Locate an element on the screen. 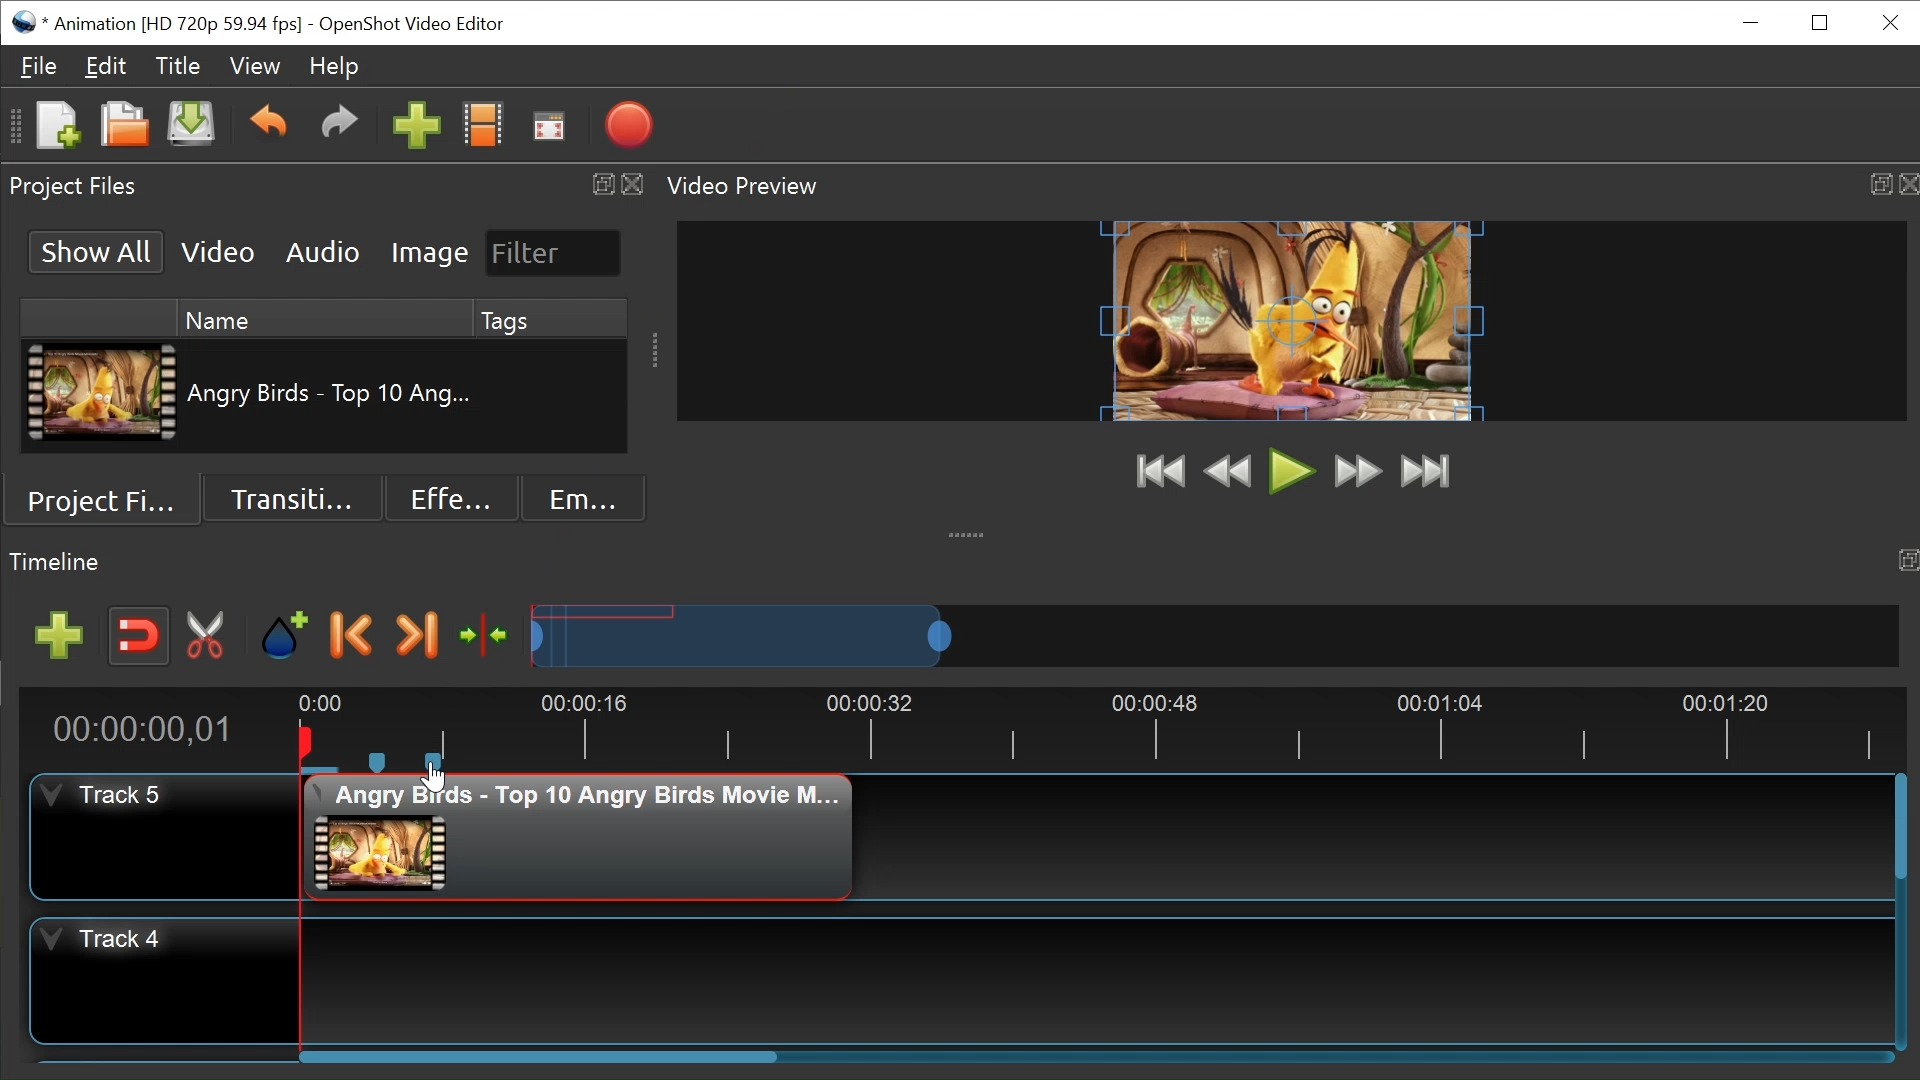 This screenshot has width=1920, height=1080. Track Panel is located at coordinates (1101, 980).